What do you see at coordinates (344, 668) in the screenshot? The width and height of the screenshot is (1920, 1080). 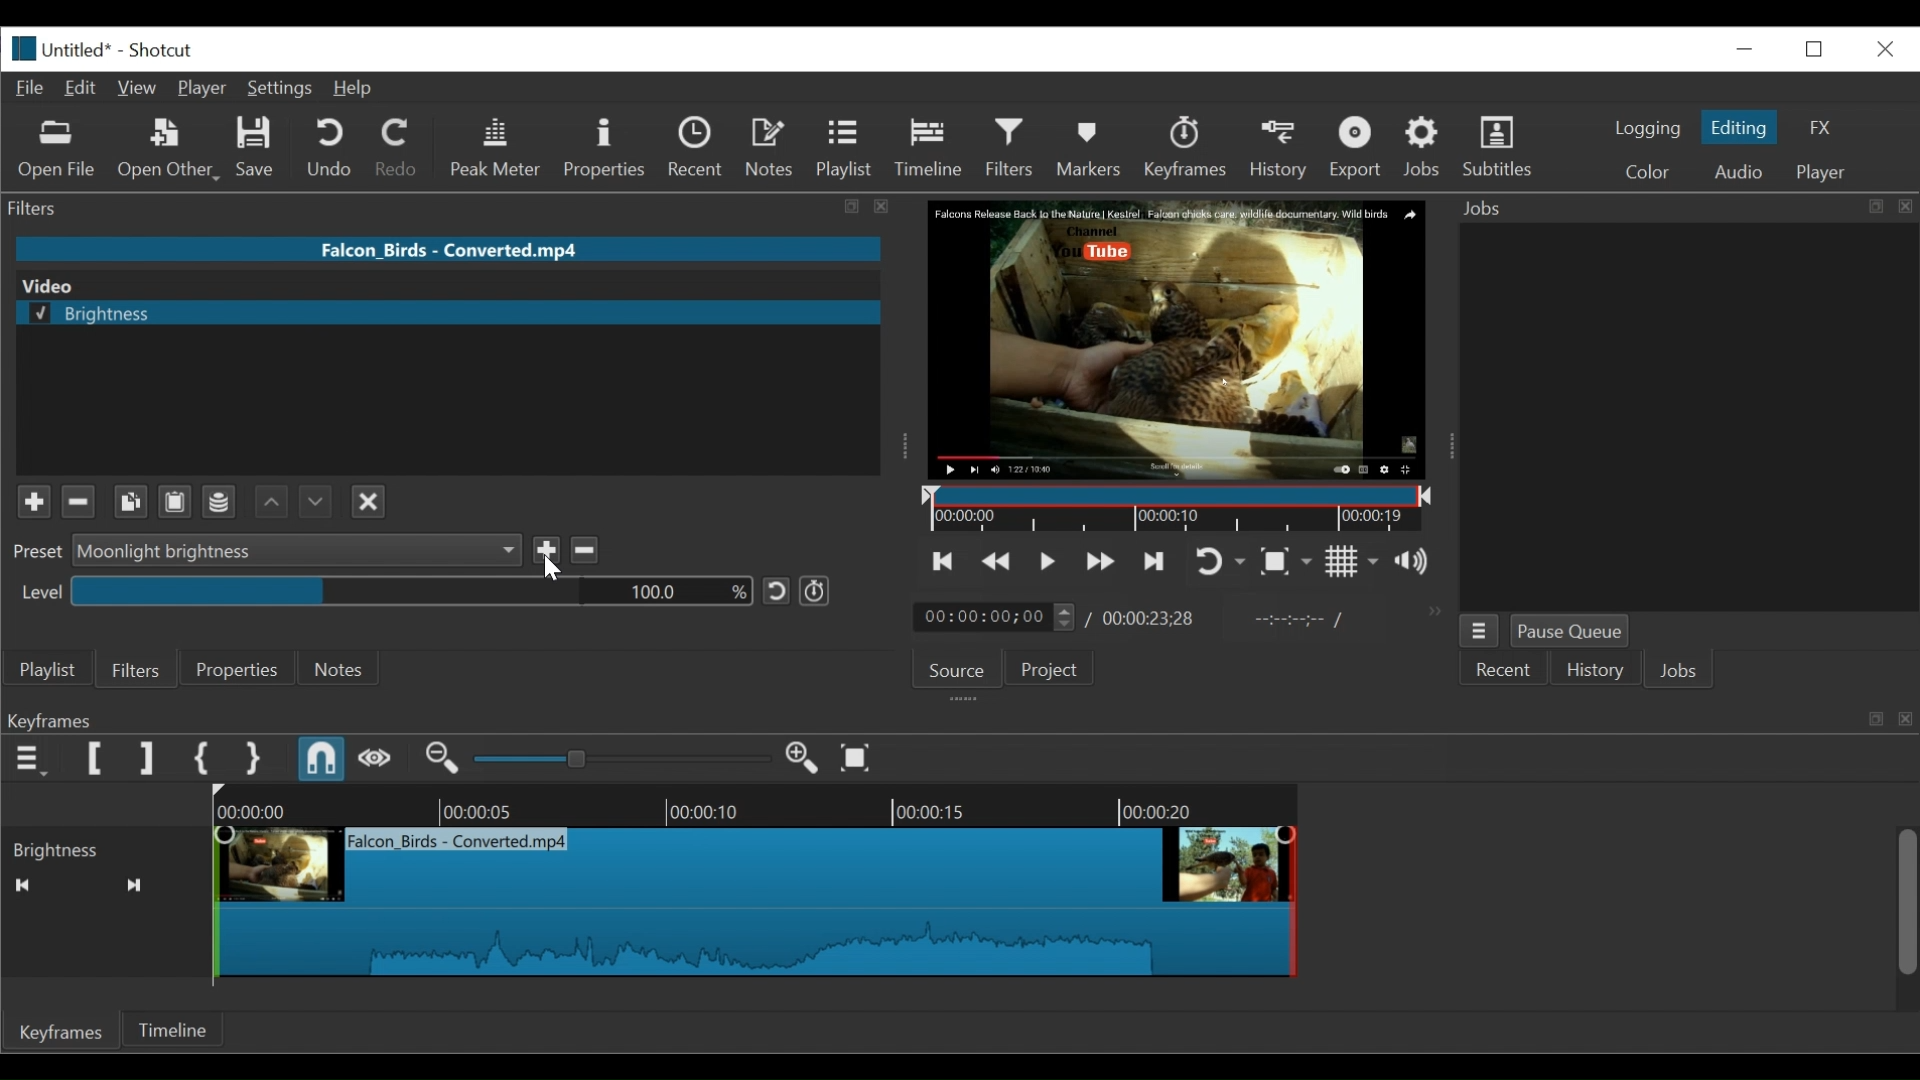 I see `Notes` at bounding box center [344, 668].